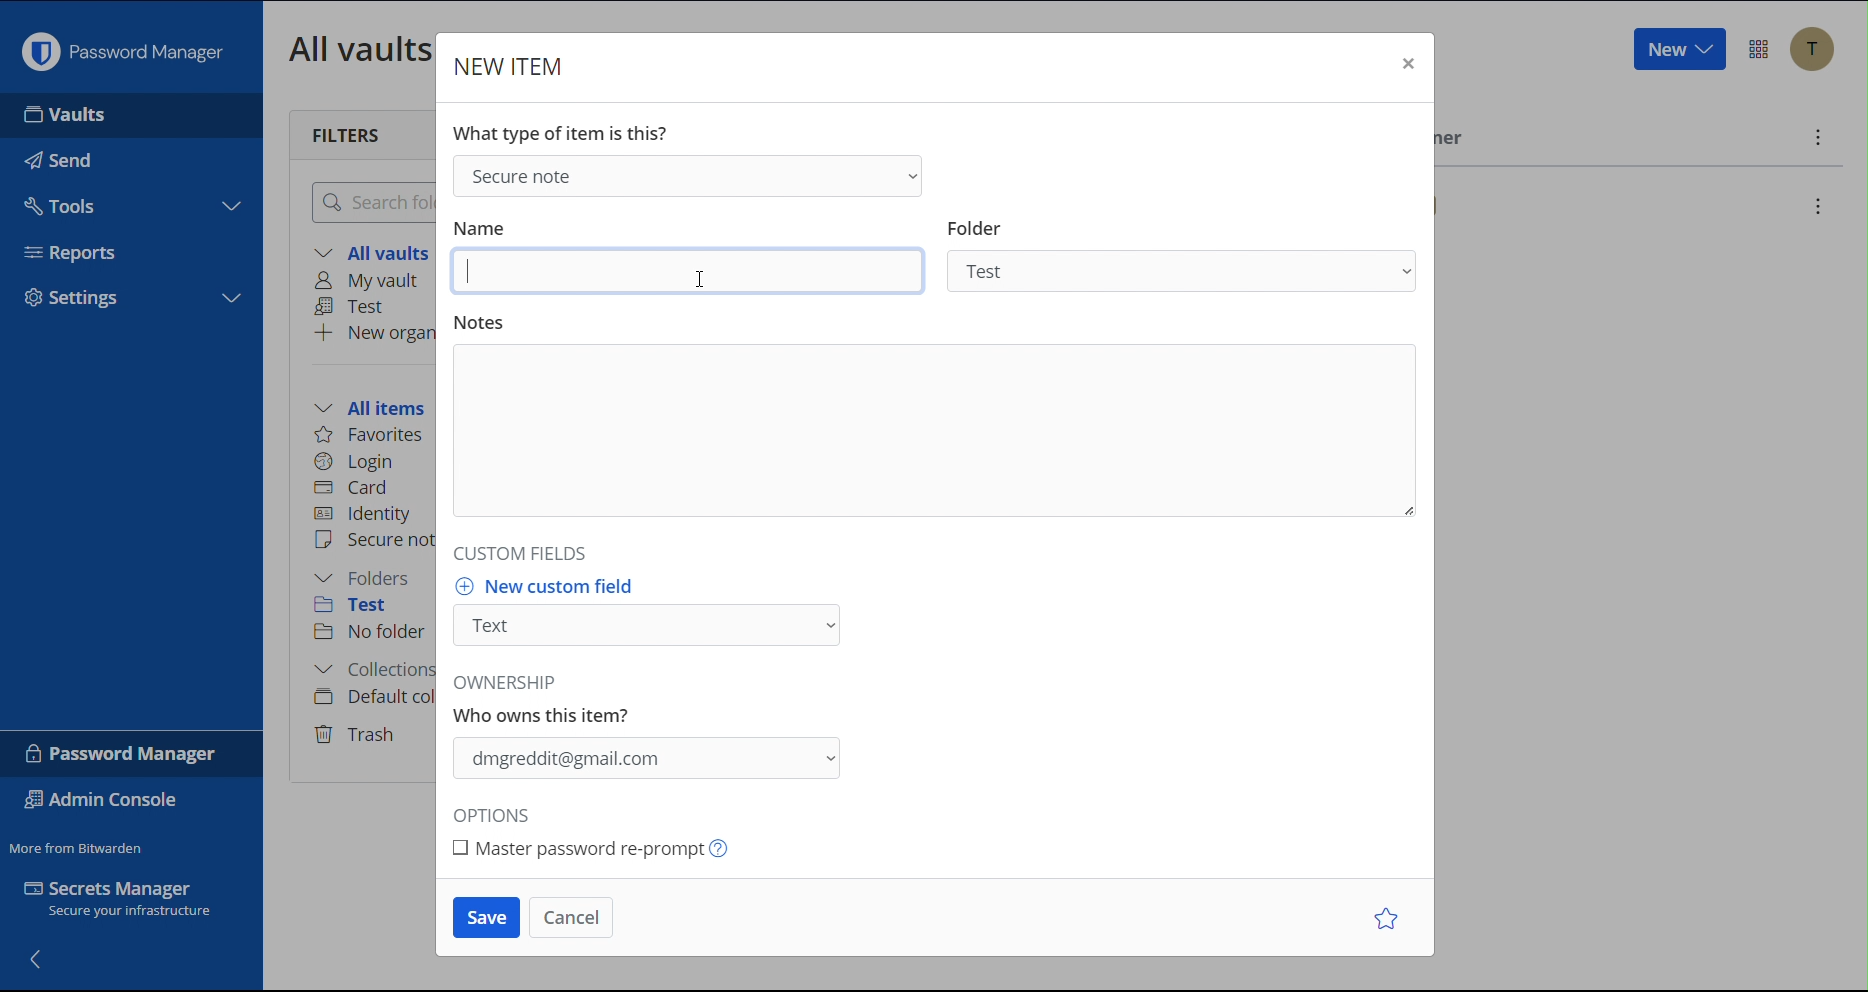  What do you see at coordinates (71, 115) in the screenshot?
I see `Vaults` at bounding box center [71, 115].